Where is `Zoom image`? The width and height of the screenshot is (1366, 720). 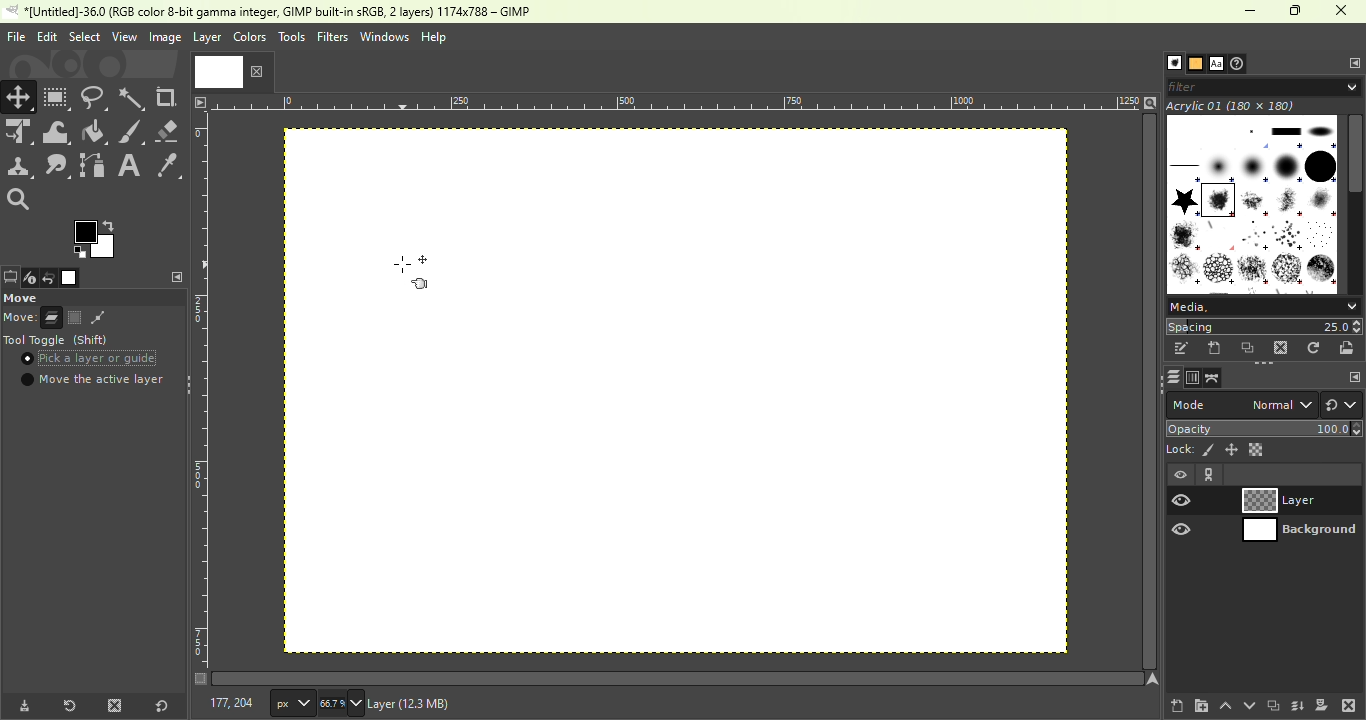
Zoom image is located at coordinates (1150, 101).